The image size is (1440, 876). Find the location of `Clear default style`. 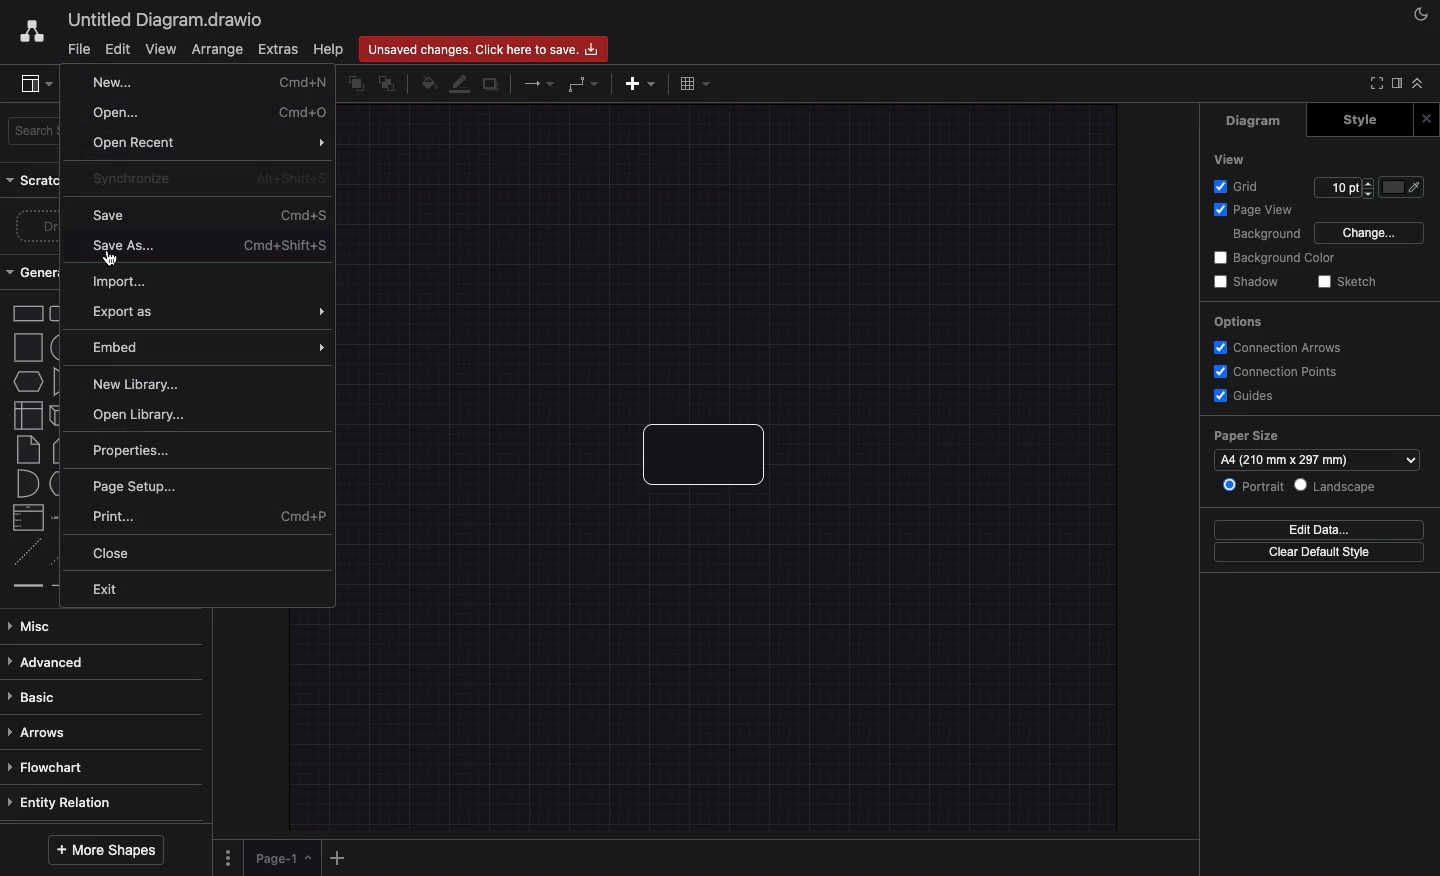

Clear default style is located at coordinates (1322, 553).